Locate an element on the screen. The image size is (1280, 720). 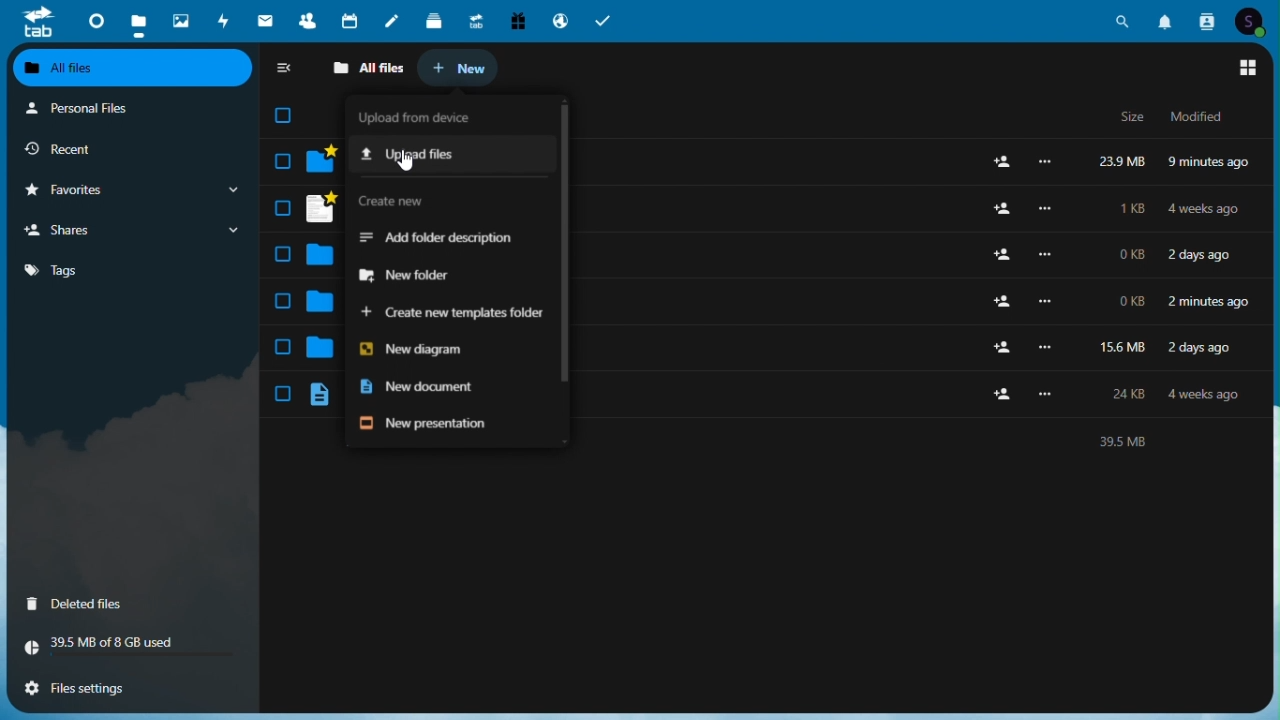
select is located at coordinates (281, 161).